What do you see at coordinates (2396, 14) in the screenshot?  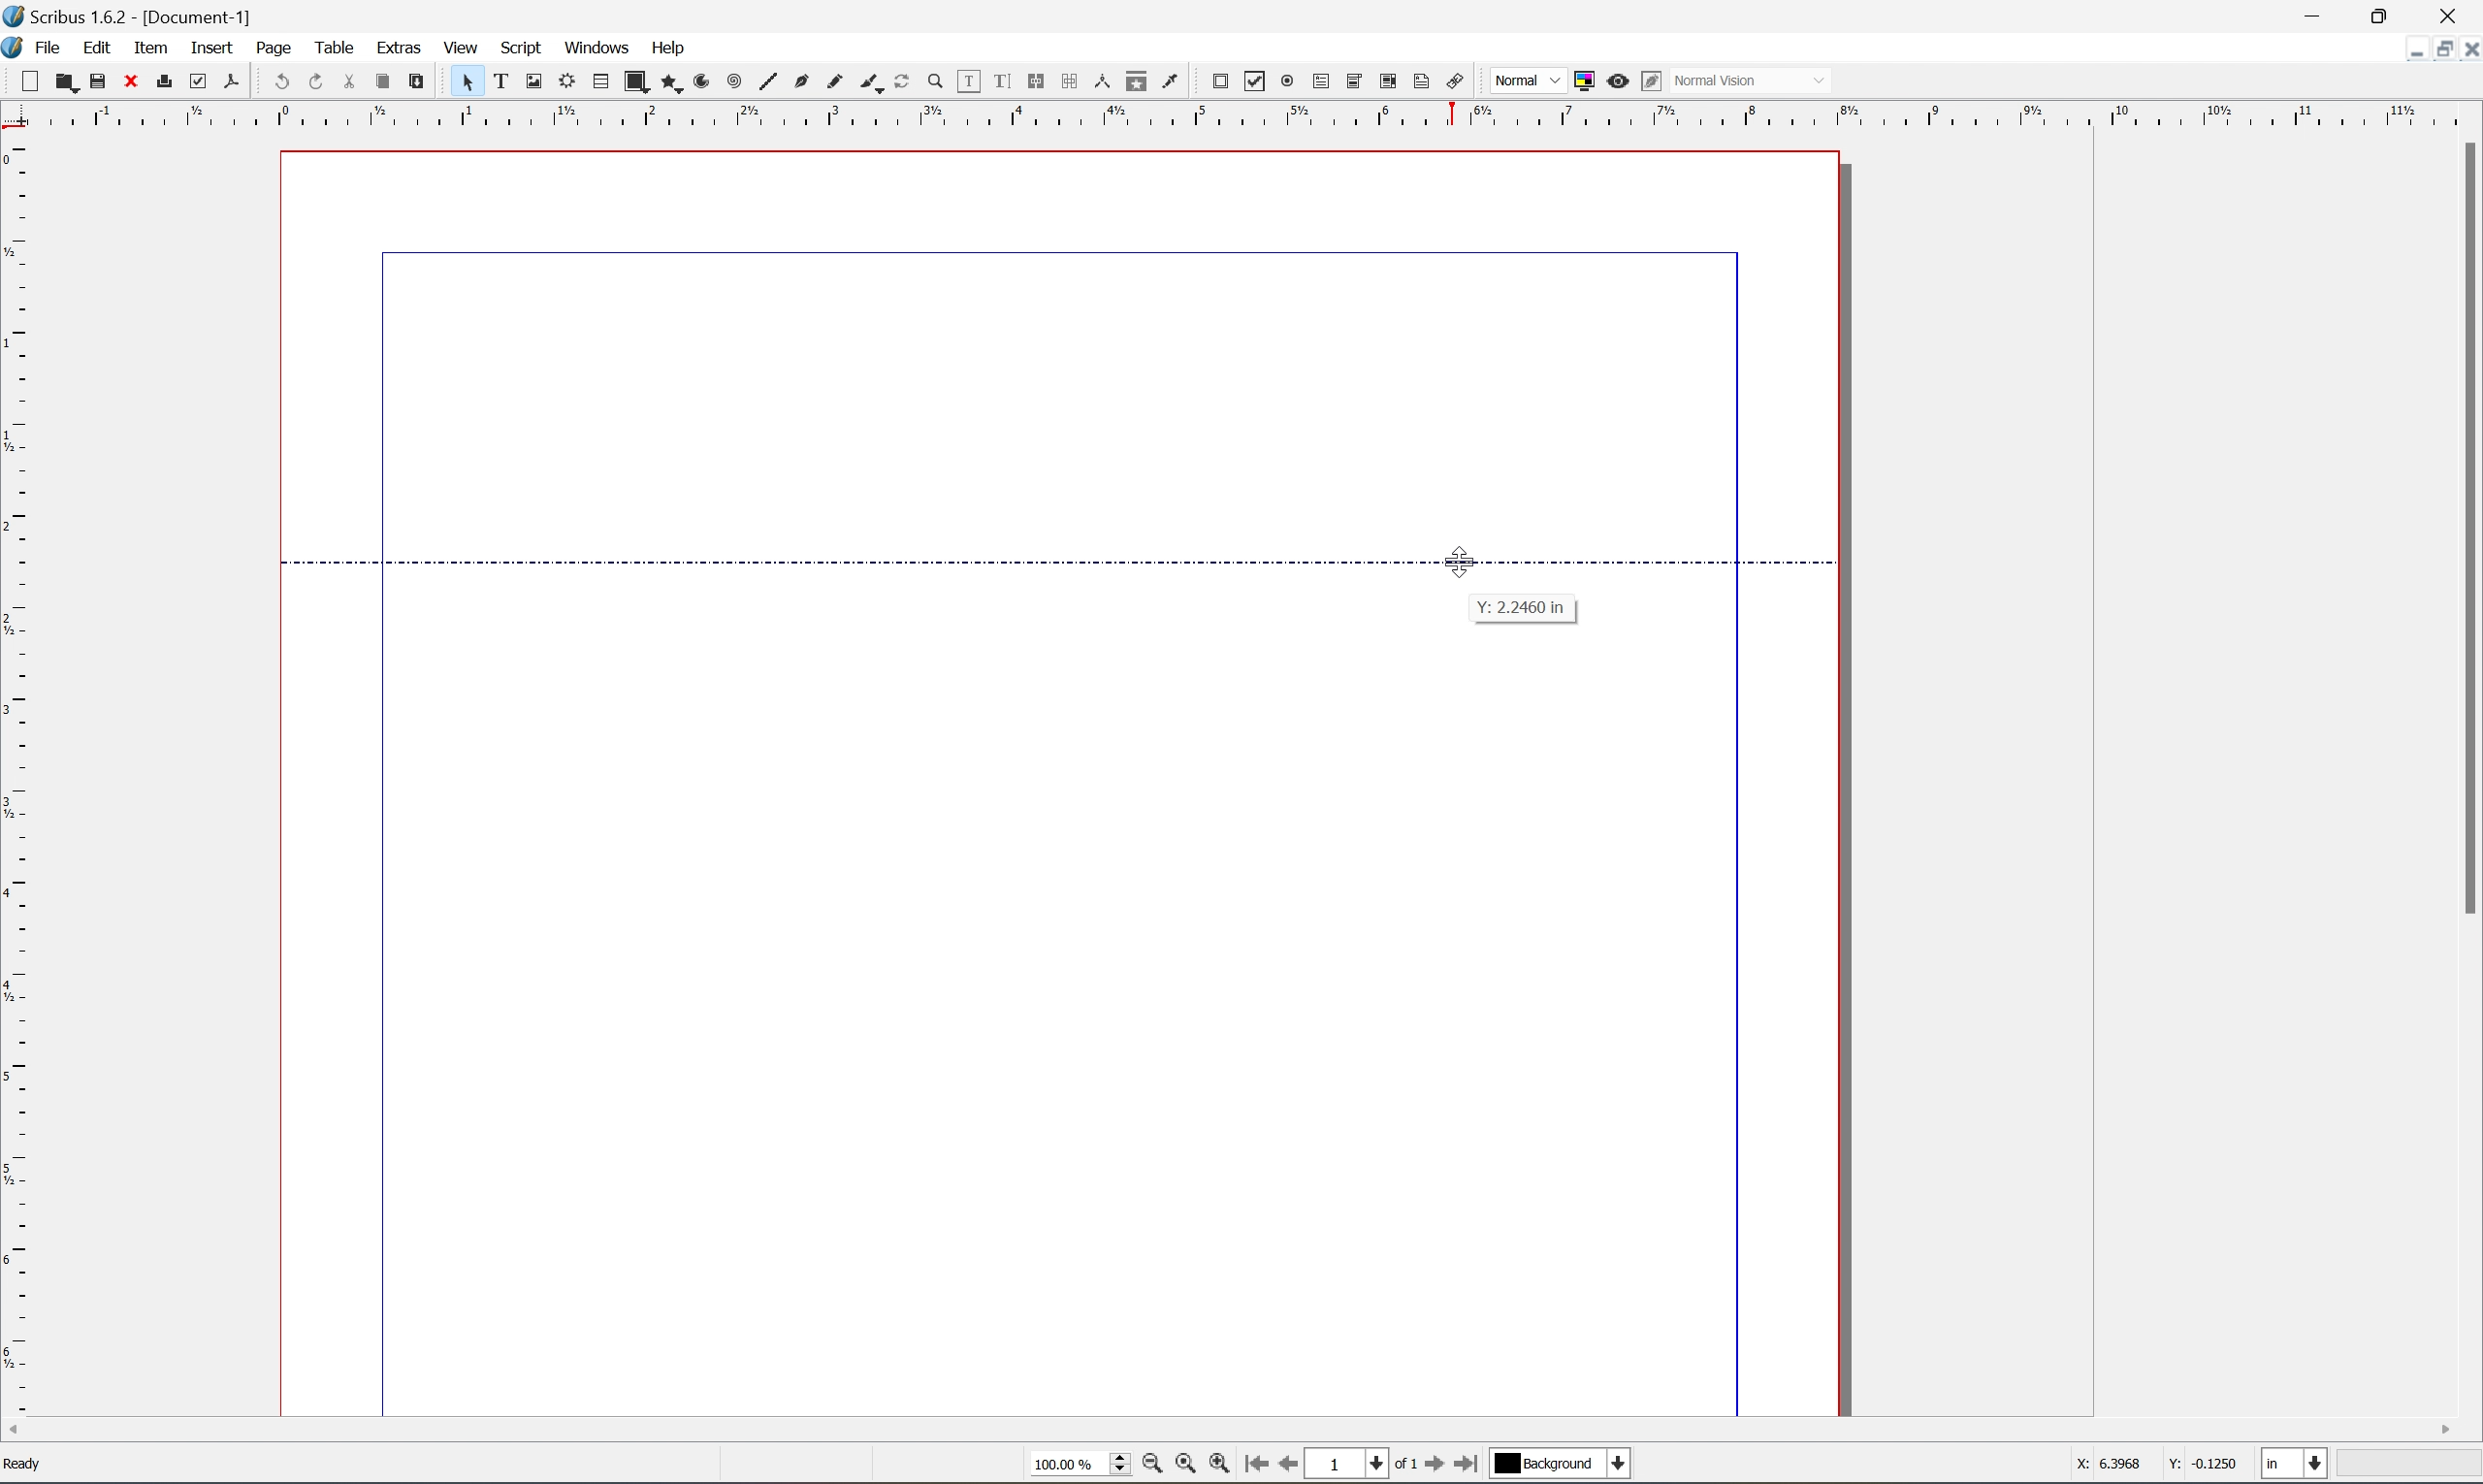 I see `restore down` at bounding box center [2396, 14].